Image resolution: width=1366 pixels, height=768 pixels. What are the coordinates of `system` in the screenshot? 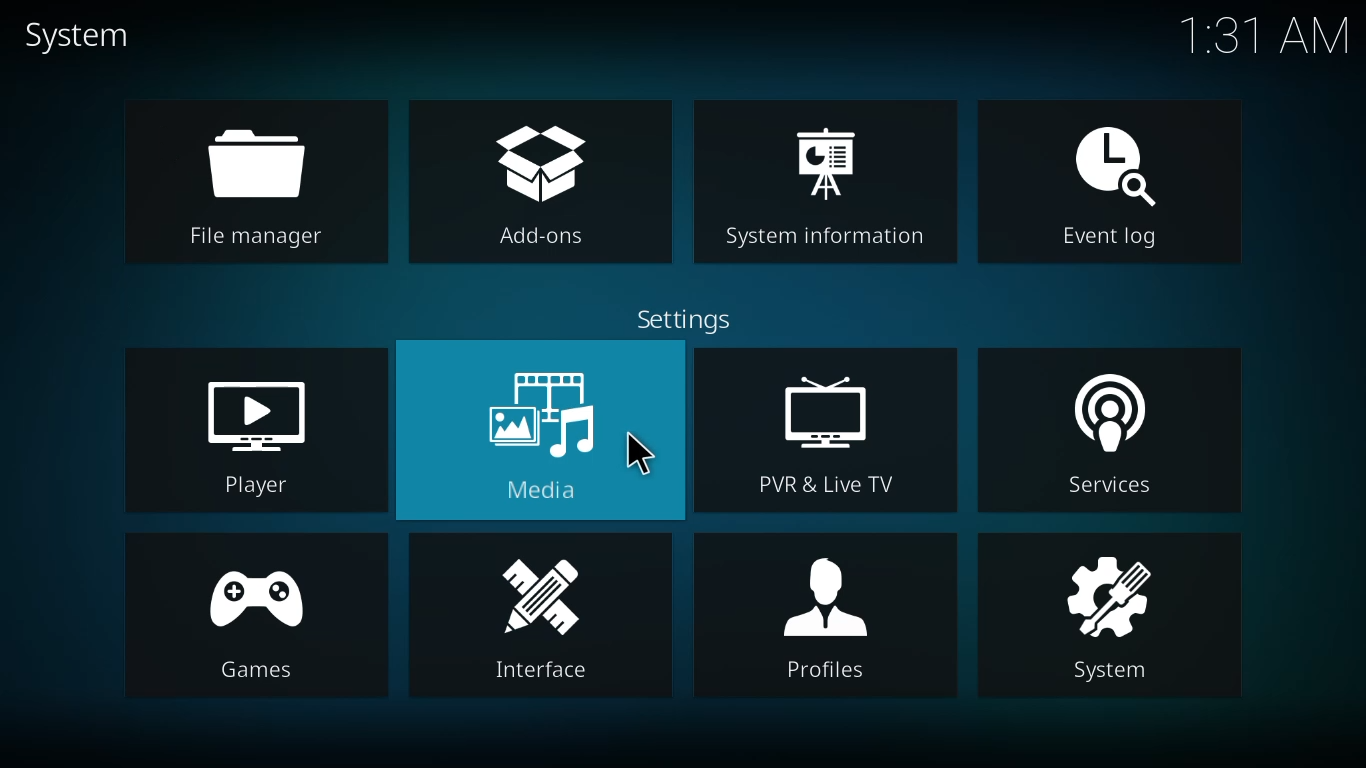 It's located at (1111, 616).